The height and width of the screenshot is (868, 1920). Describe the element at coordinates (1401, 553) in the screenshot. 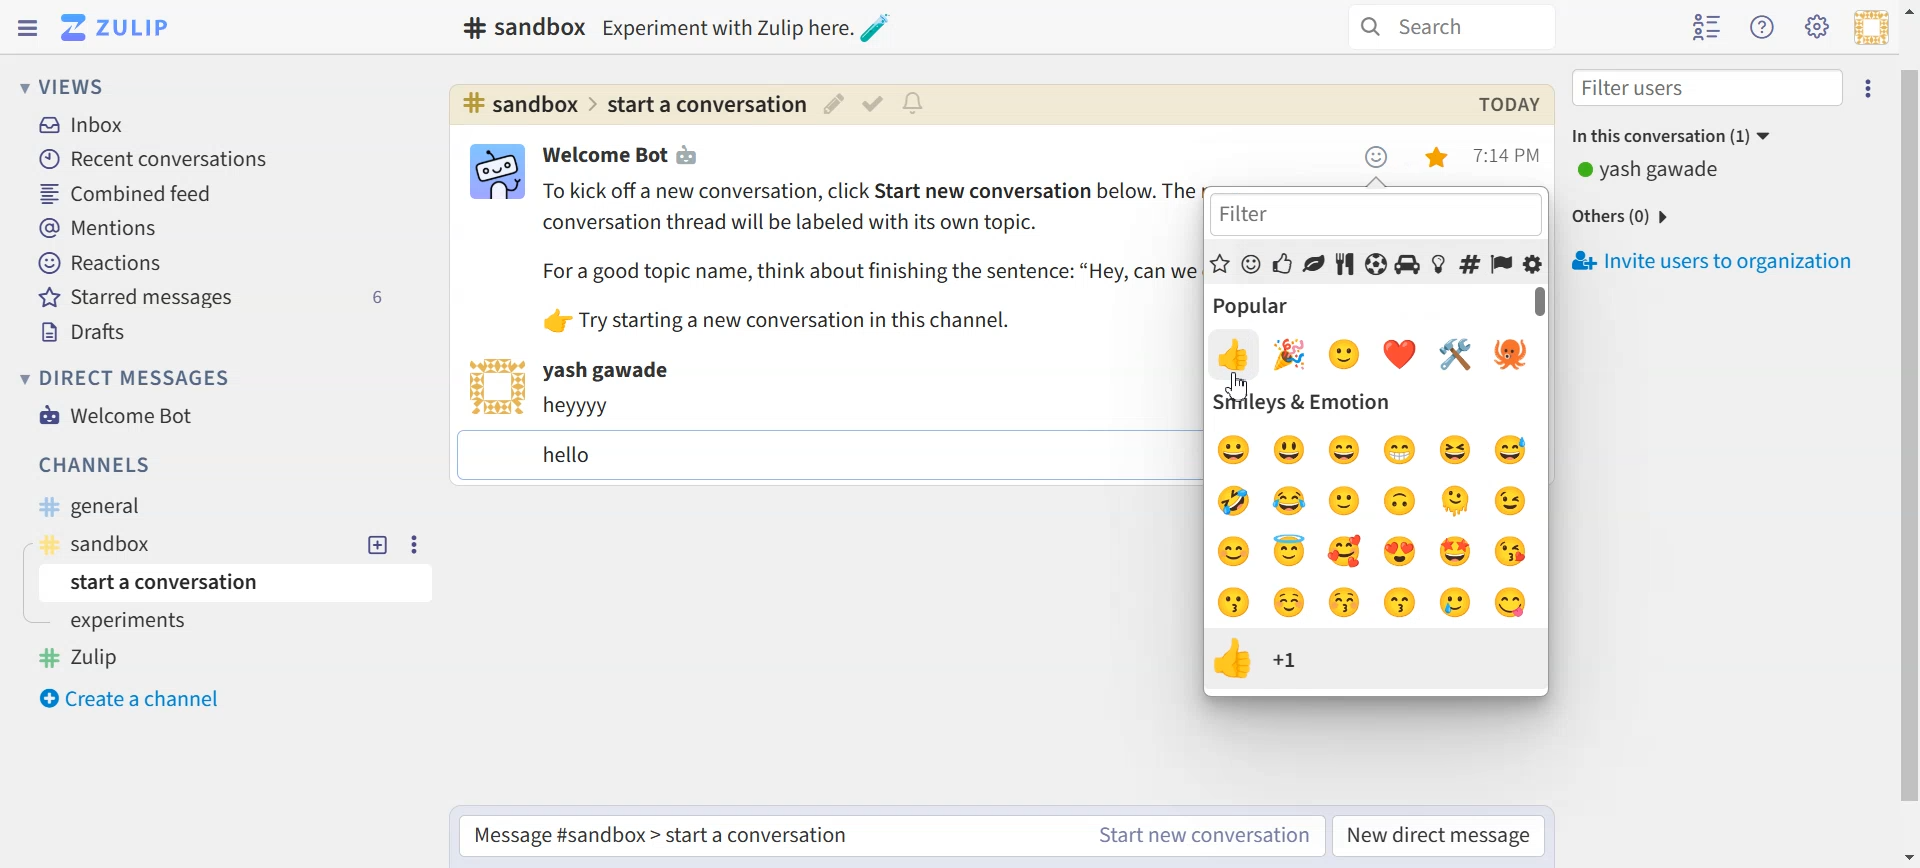

I see `heart eyes` at that location.